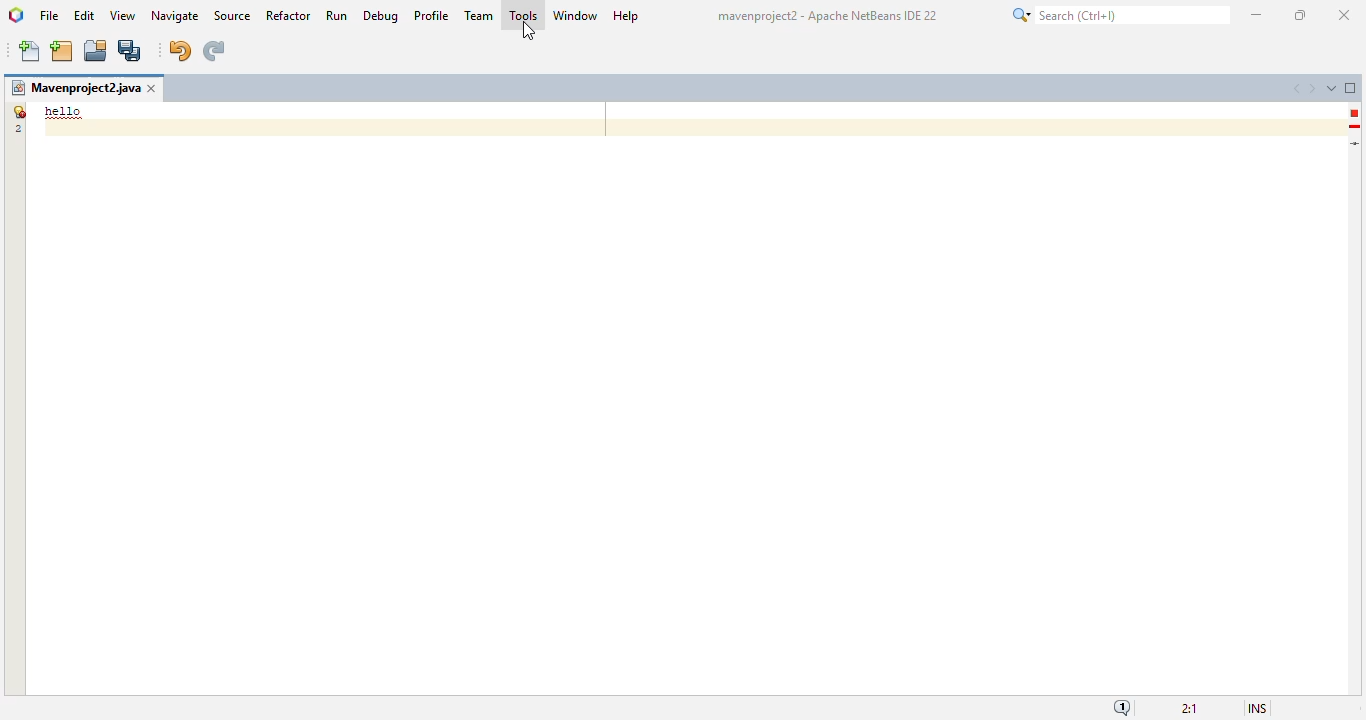  What do you see at coordinates (1190, 709) in the screenshot?
I see `magnification ratio` at bounding box center [1190, 709].